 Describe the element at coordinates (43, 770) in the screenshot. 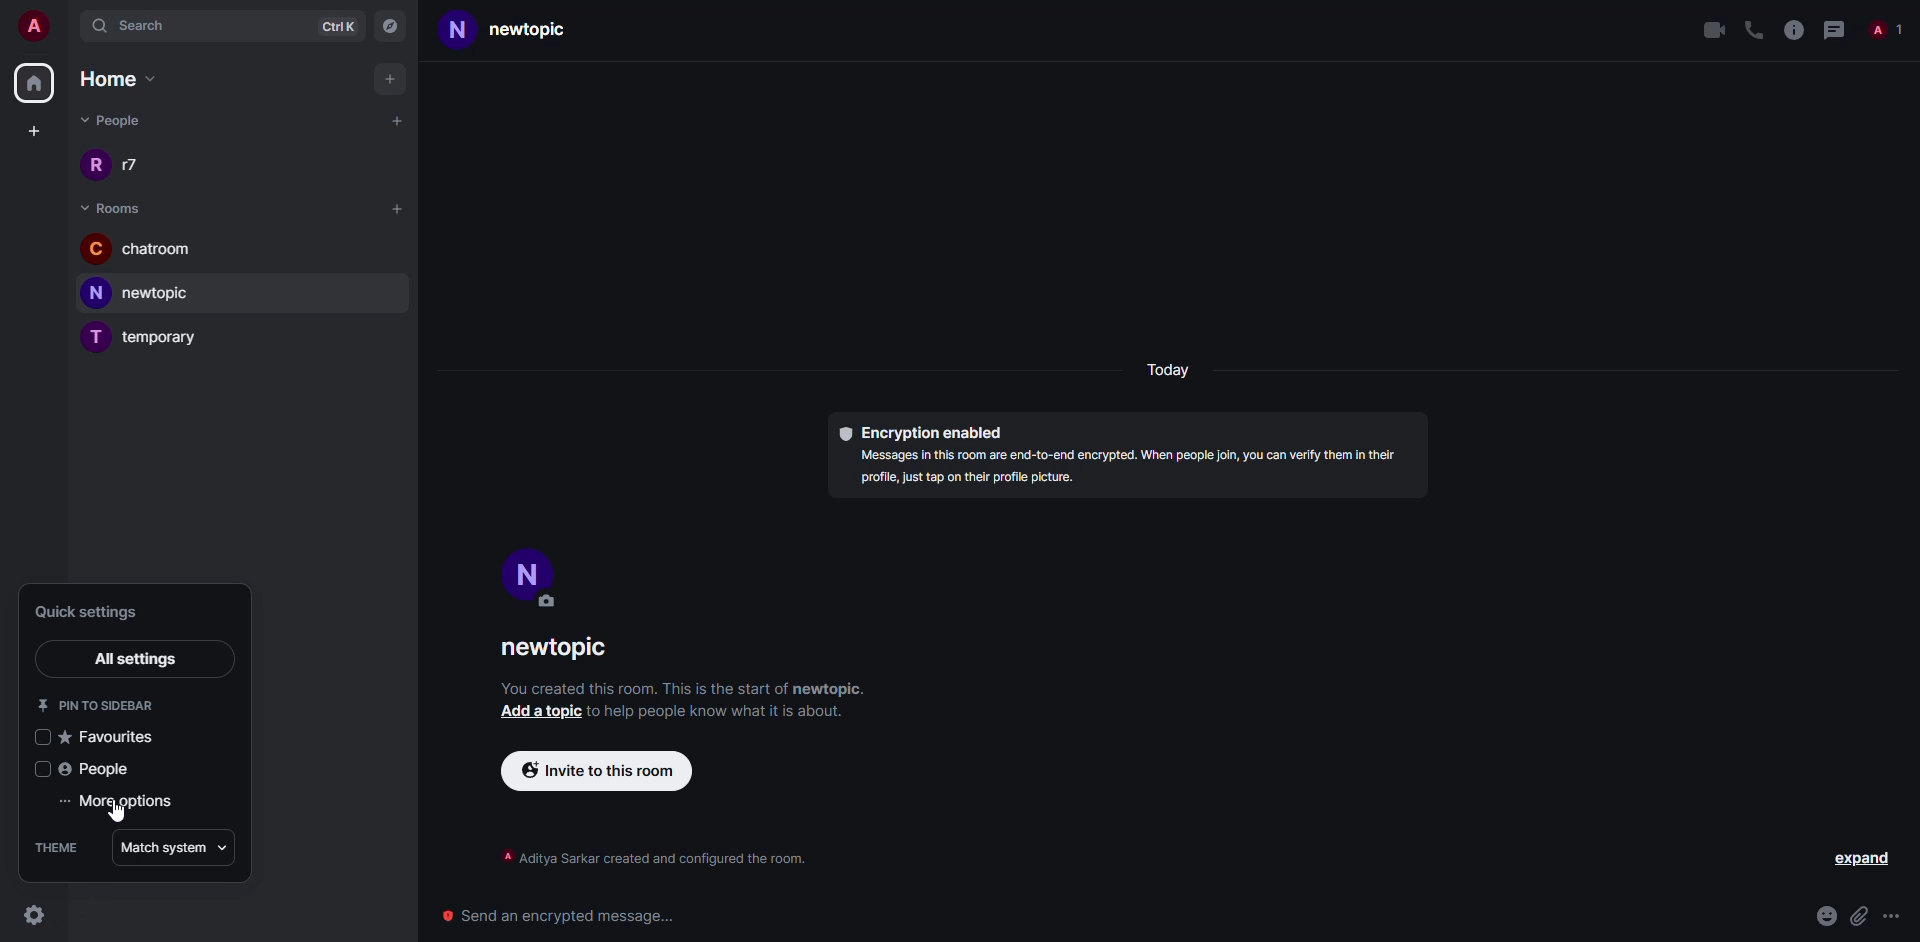

I see `select` at that location.